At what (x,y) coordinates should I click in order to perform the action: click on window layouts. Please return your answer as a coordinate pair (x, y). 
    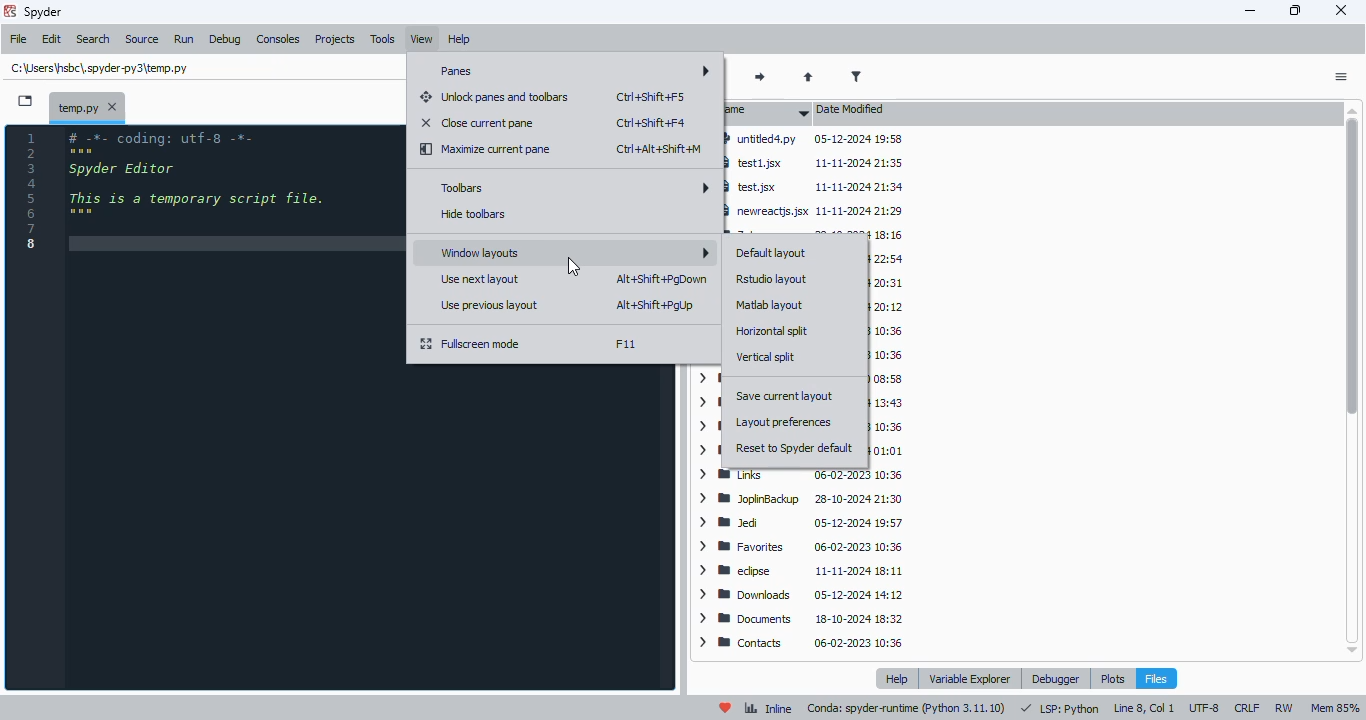
    Looking at the image, I should click on (573, 253).